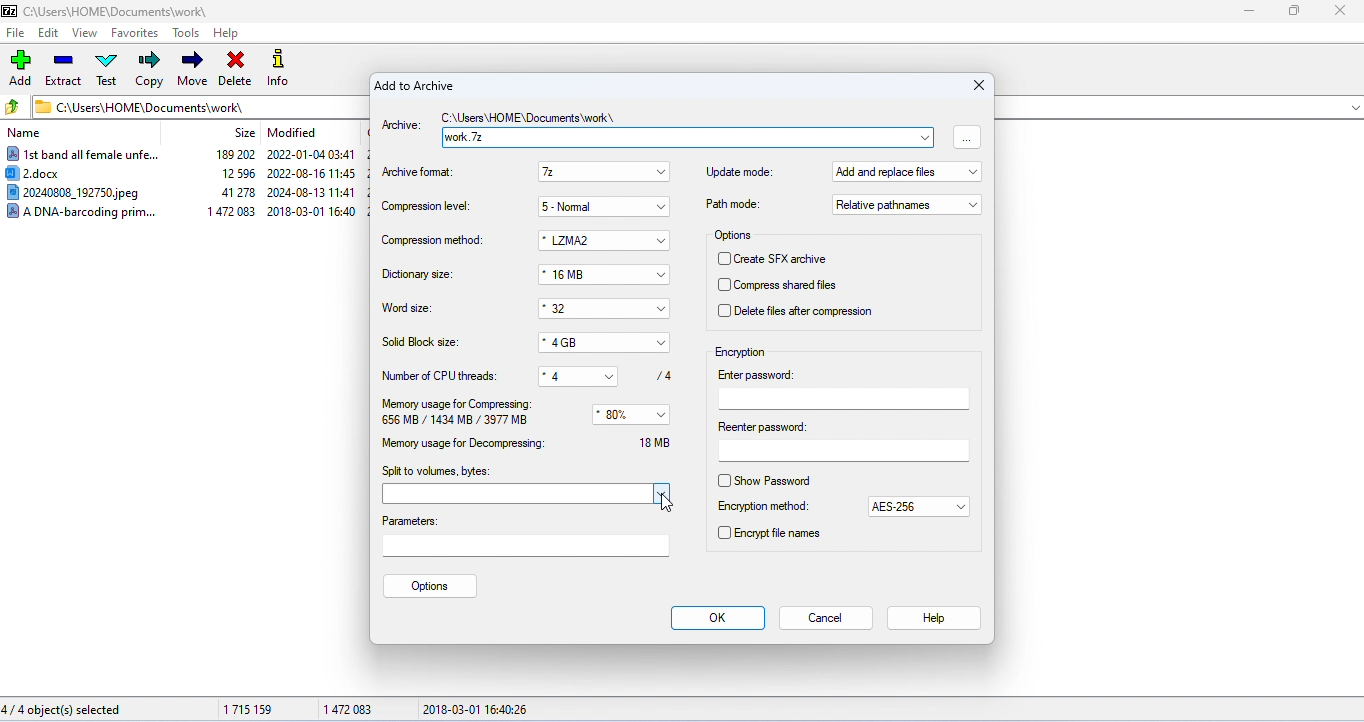  What do you see at coordinates (932, 619) in the screenshot?
I see `help` at bounding box center [932, 619].